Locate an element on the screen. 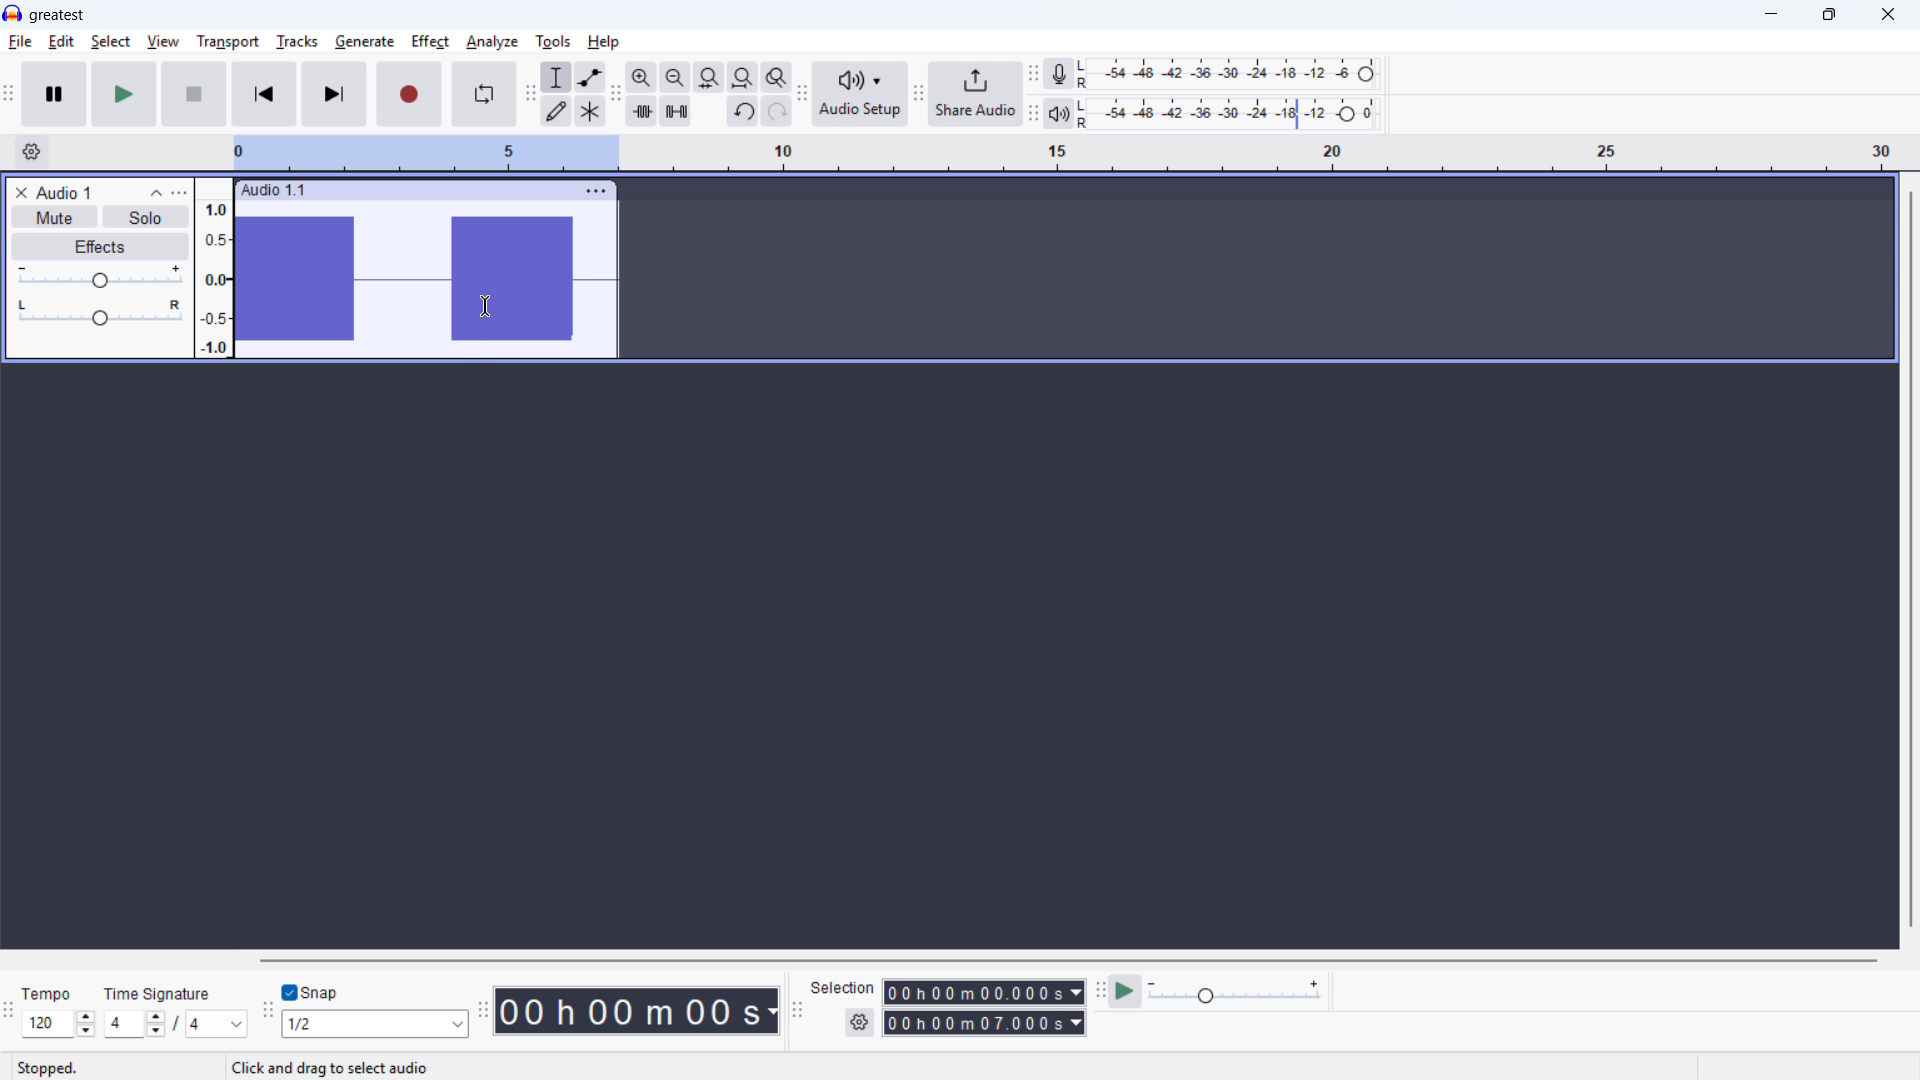 The image size is (1920, 1080). Snapping toolbar  is located at coordinates (269, 1014).